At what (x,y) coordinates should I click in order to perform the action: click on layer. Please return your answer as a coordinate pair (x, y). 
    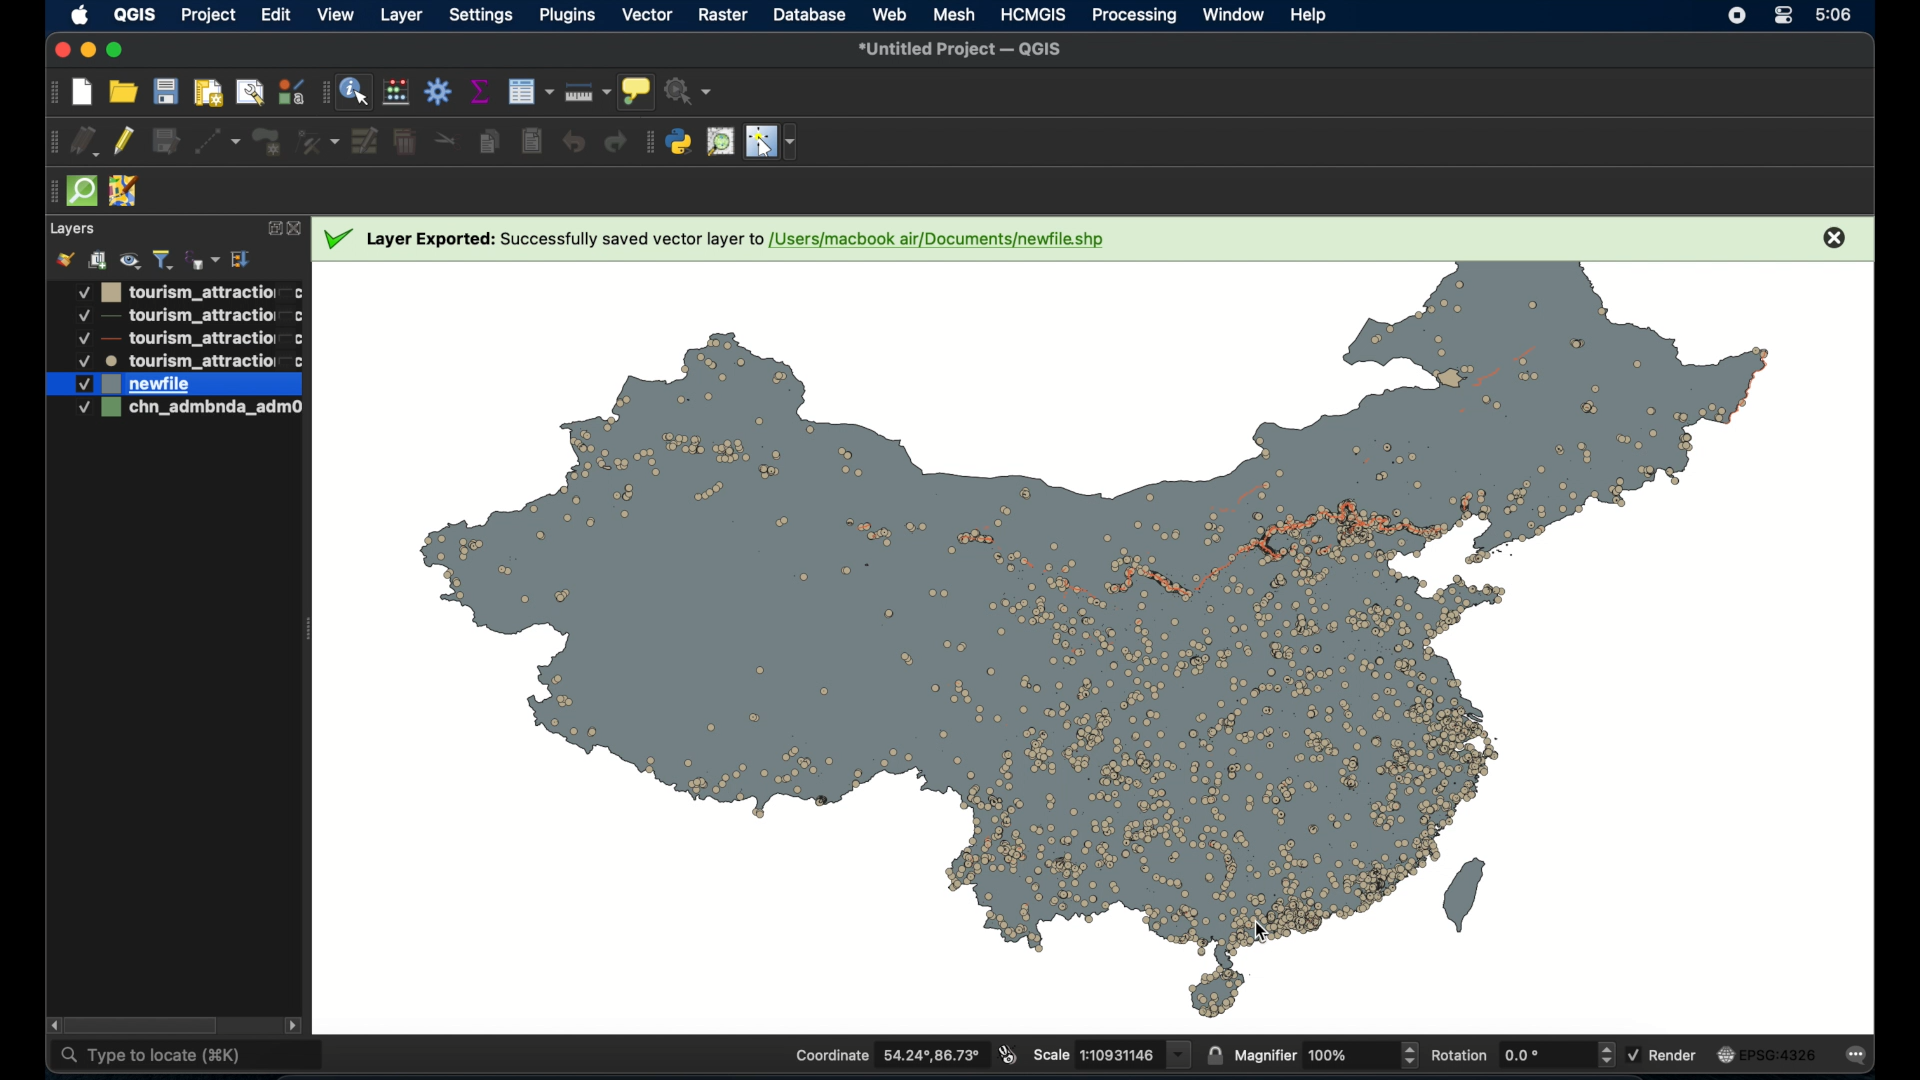
    Looking at the image, I should click on (401, 18).